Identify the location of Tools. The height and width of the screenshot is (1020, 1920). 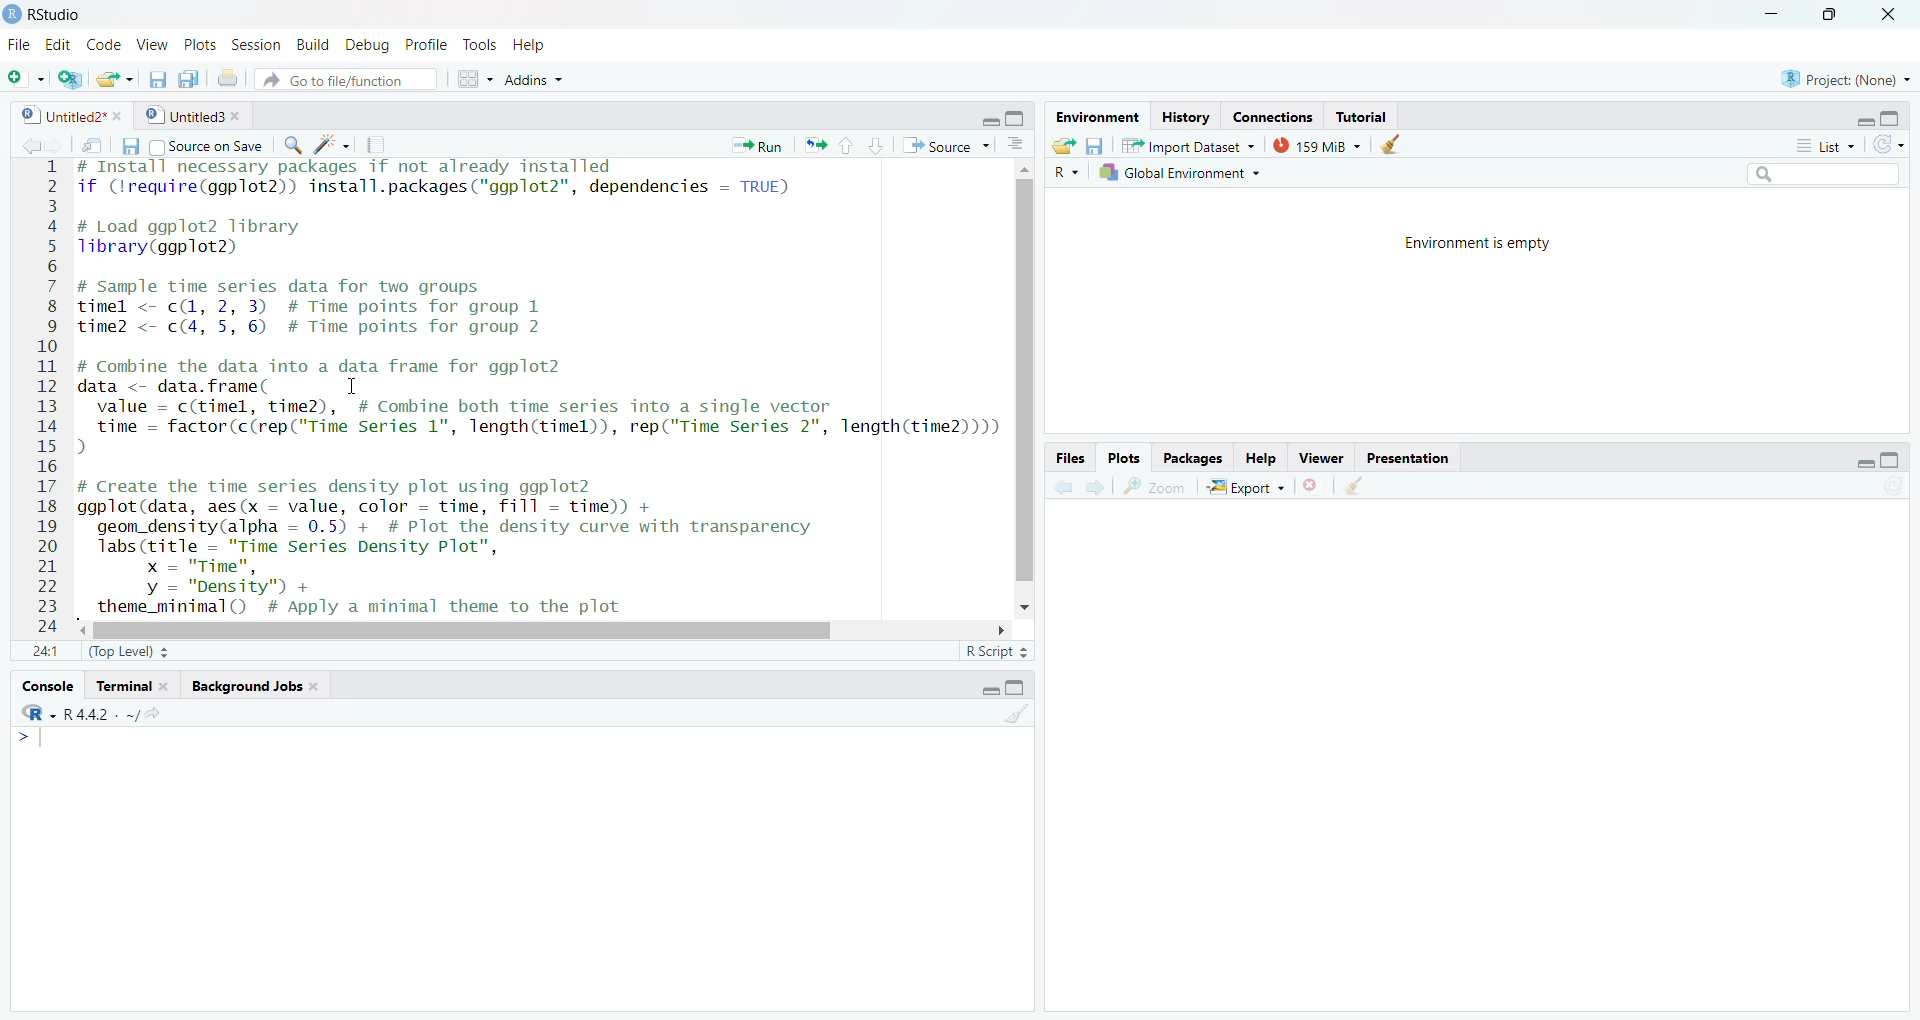
(478, 46).